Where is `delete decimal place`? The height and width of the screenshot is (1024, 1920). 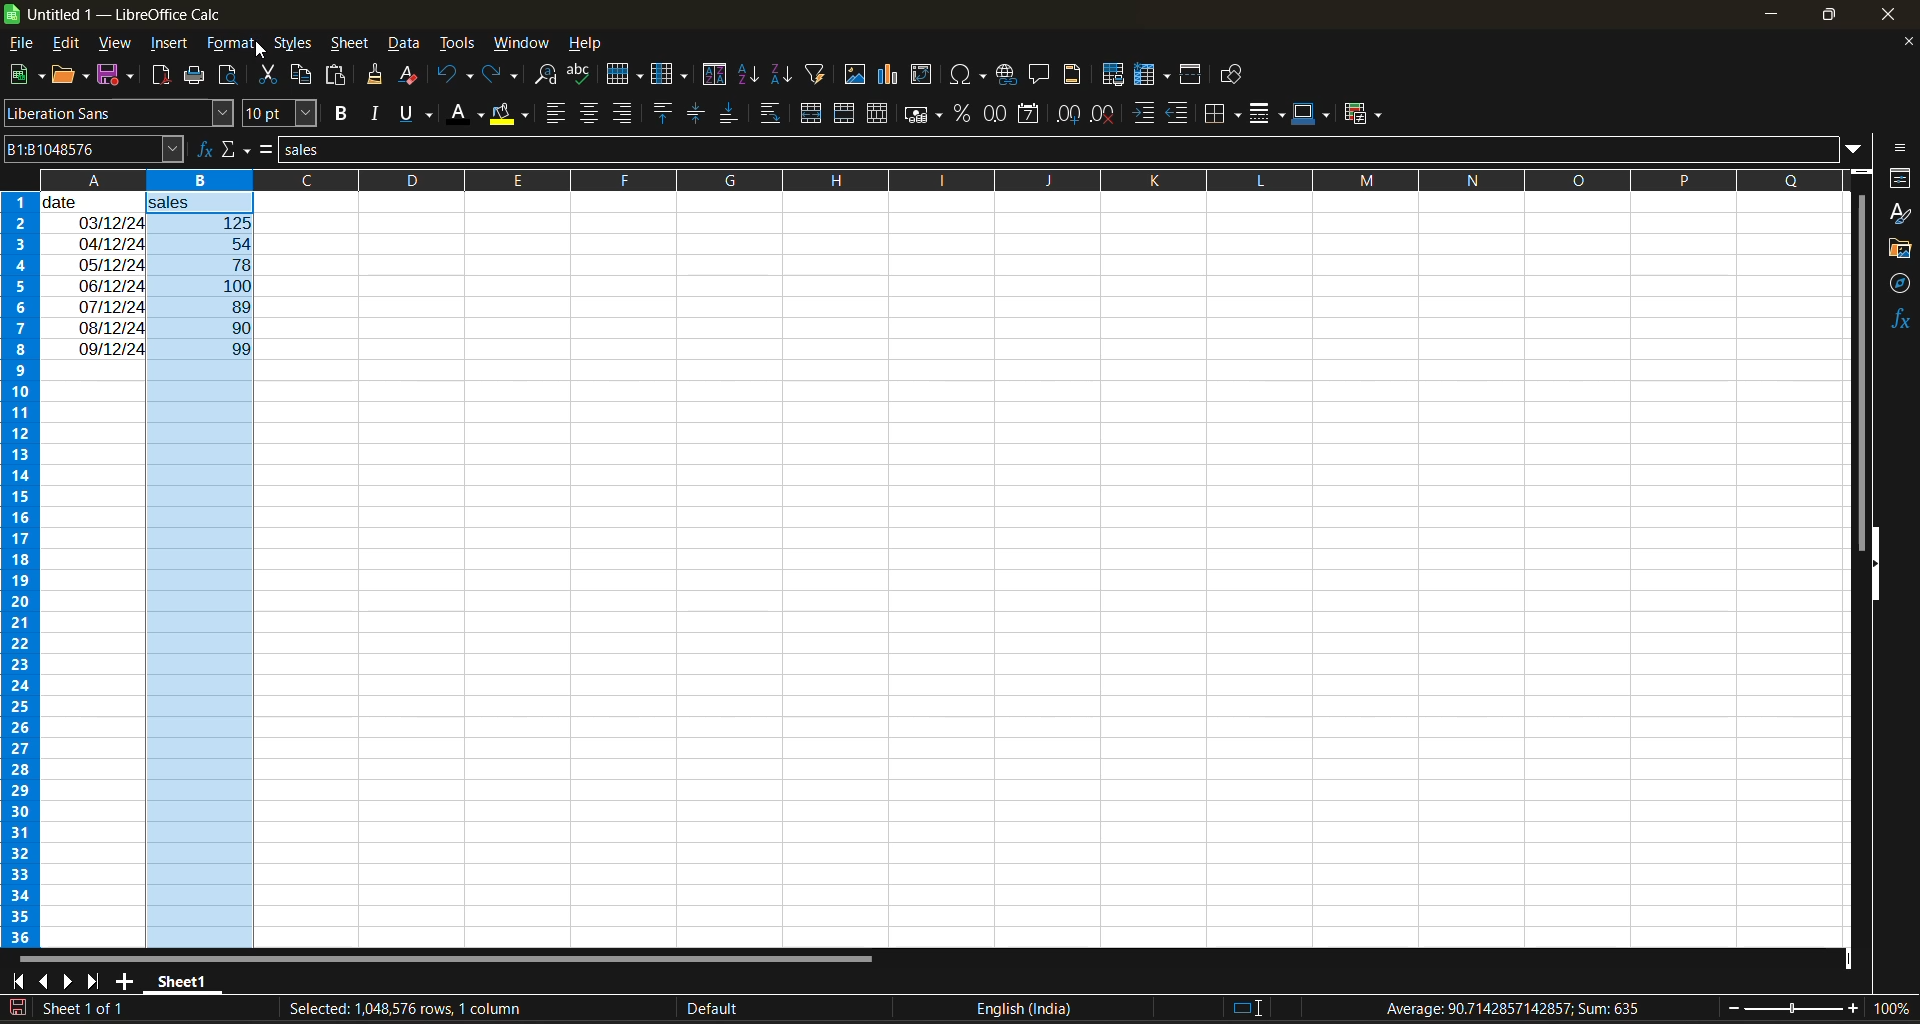
delete decimal place is located at coordinates (1103, 116).